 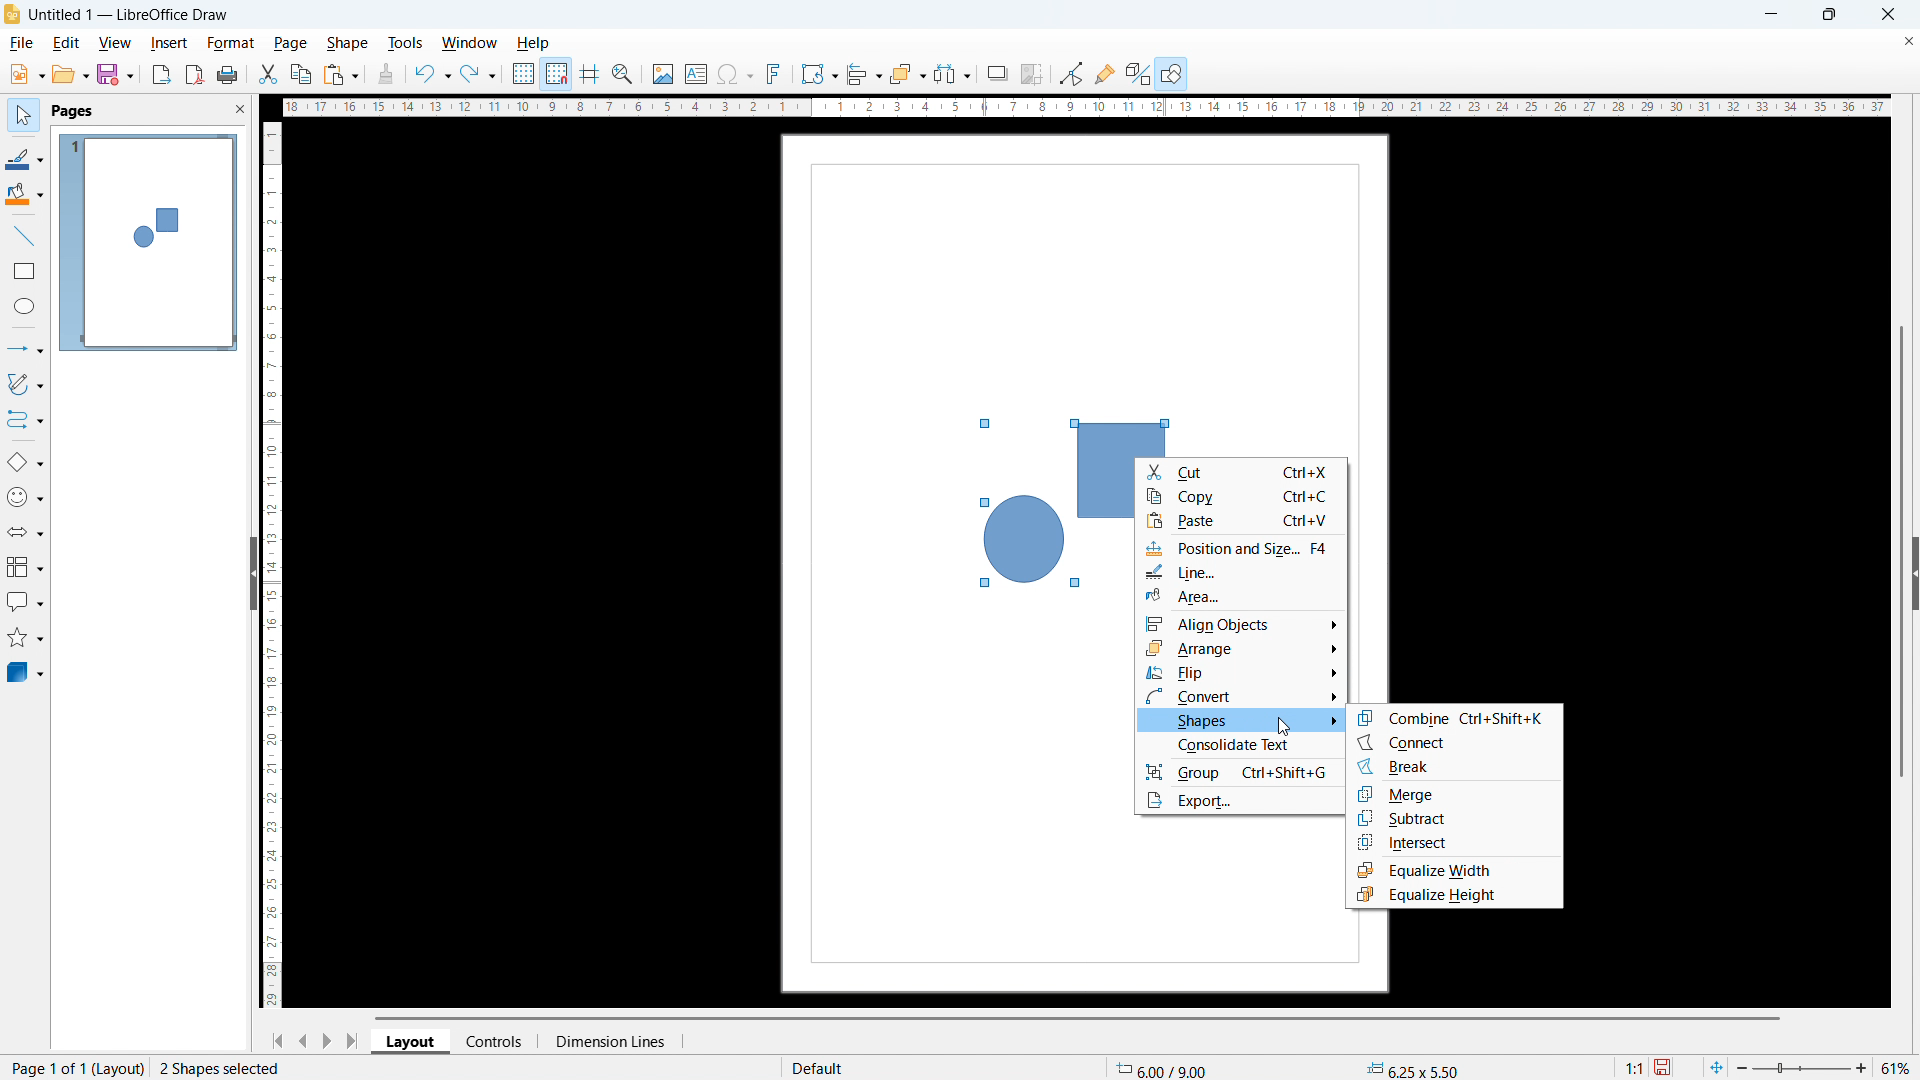 I want to click on align, so click(x=863, y=75).